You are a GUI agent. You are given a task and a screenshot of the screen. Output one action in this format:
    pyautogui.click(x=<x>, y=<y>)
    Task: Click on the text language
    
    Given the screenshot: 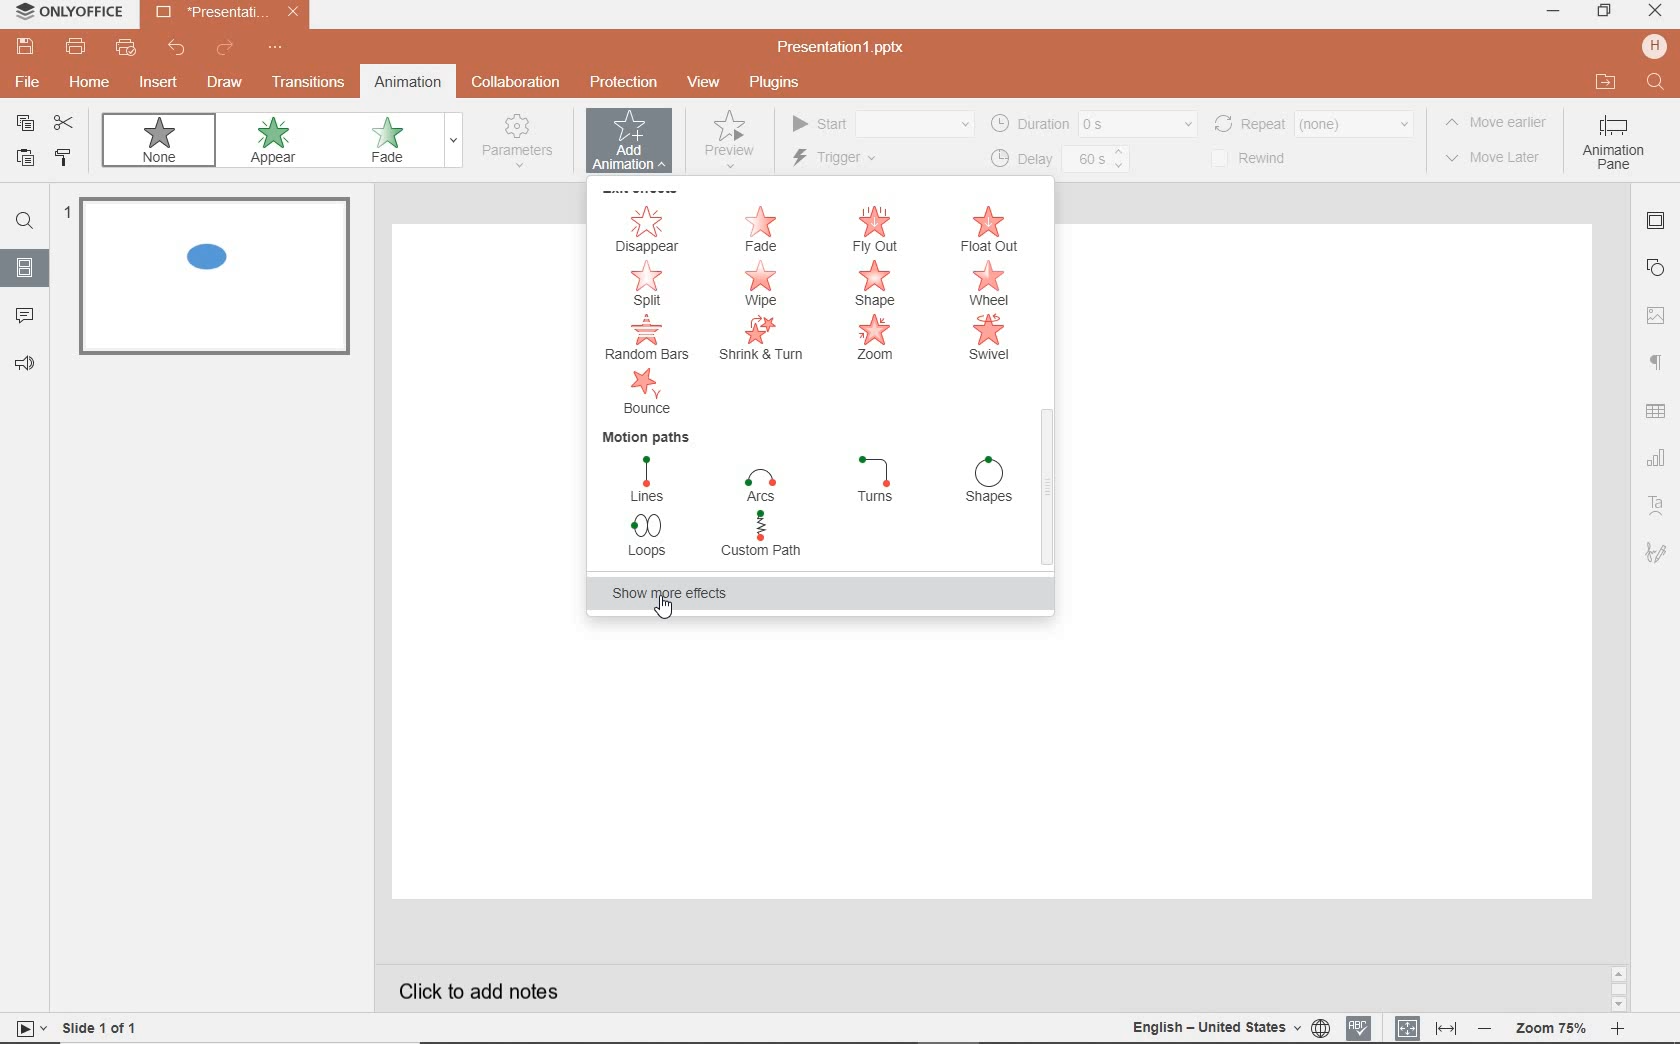 What is the action you would take?
    pyautogui.click(x=1226, y=1029)
    